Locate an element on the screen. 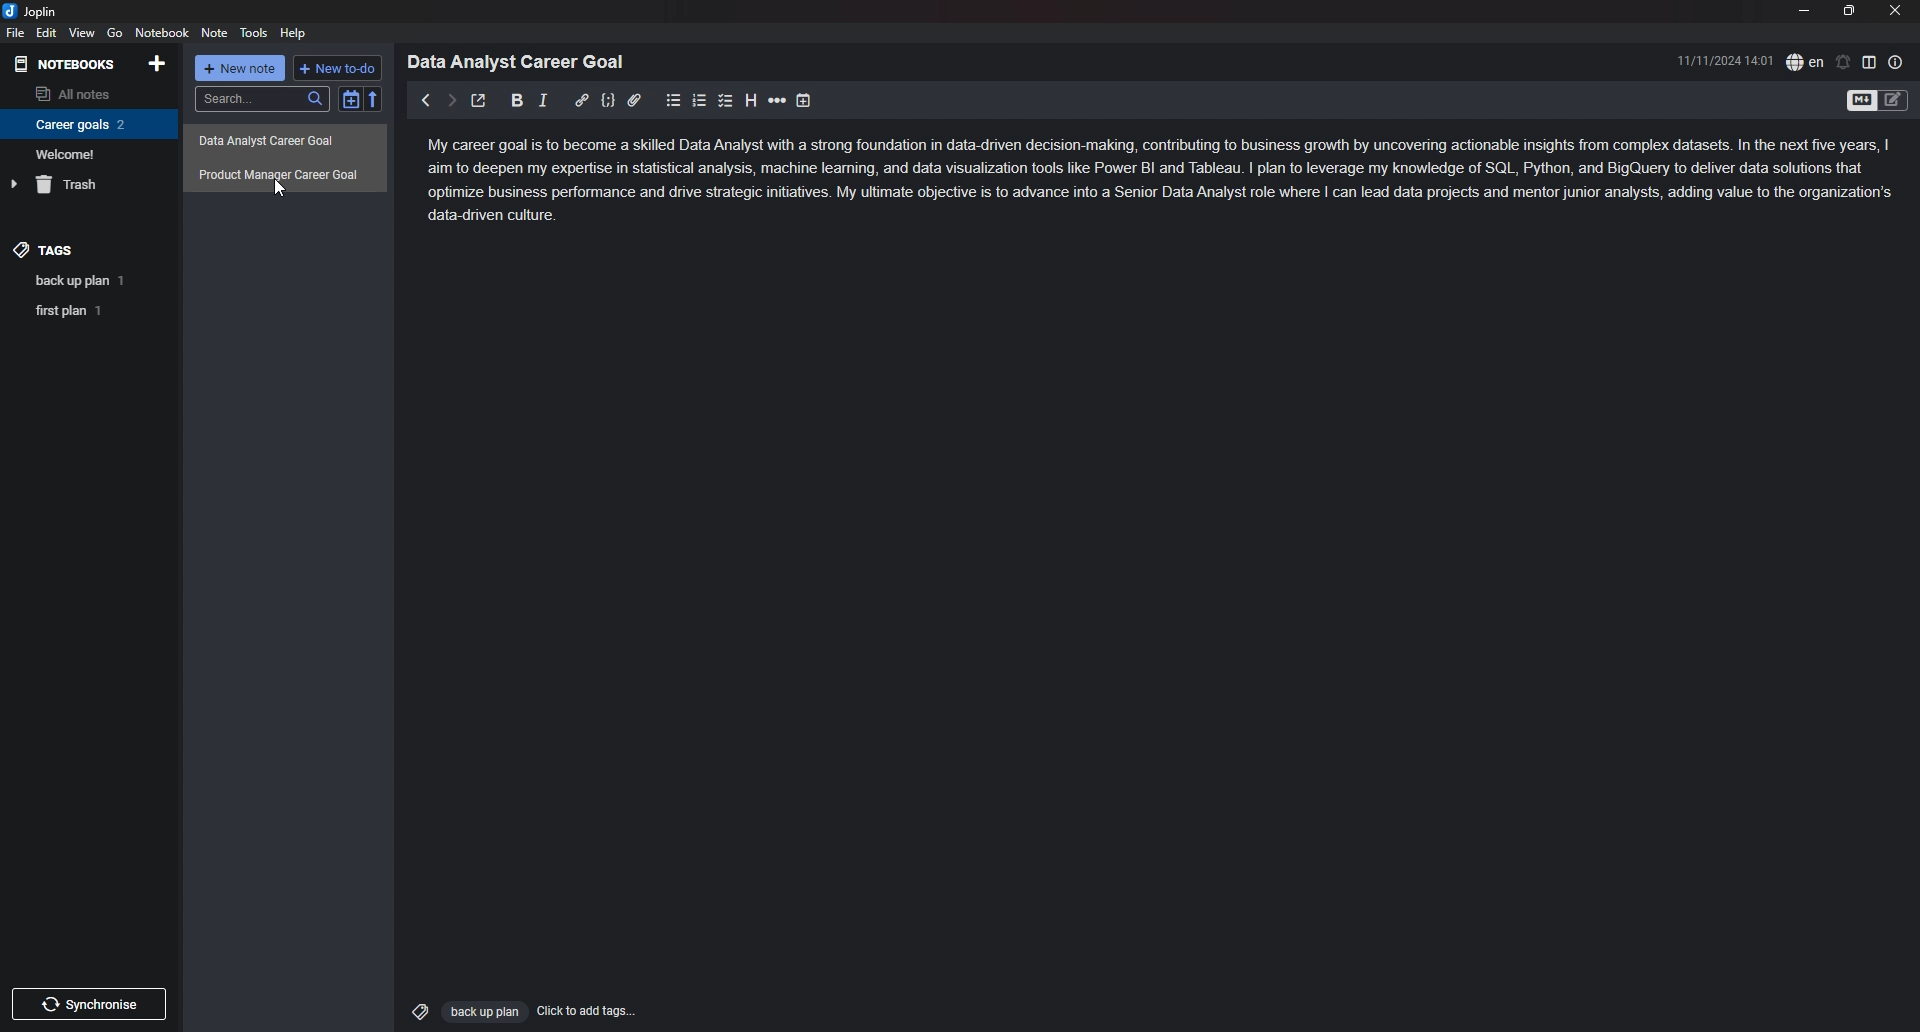  11/11/2024 14:01 is located at coordinates (1726, 60).